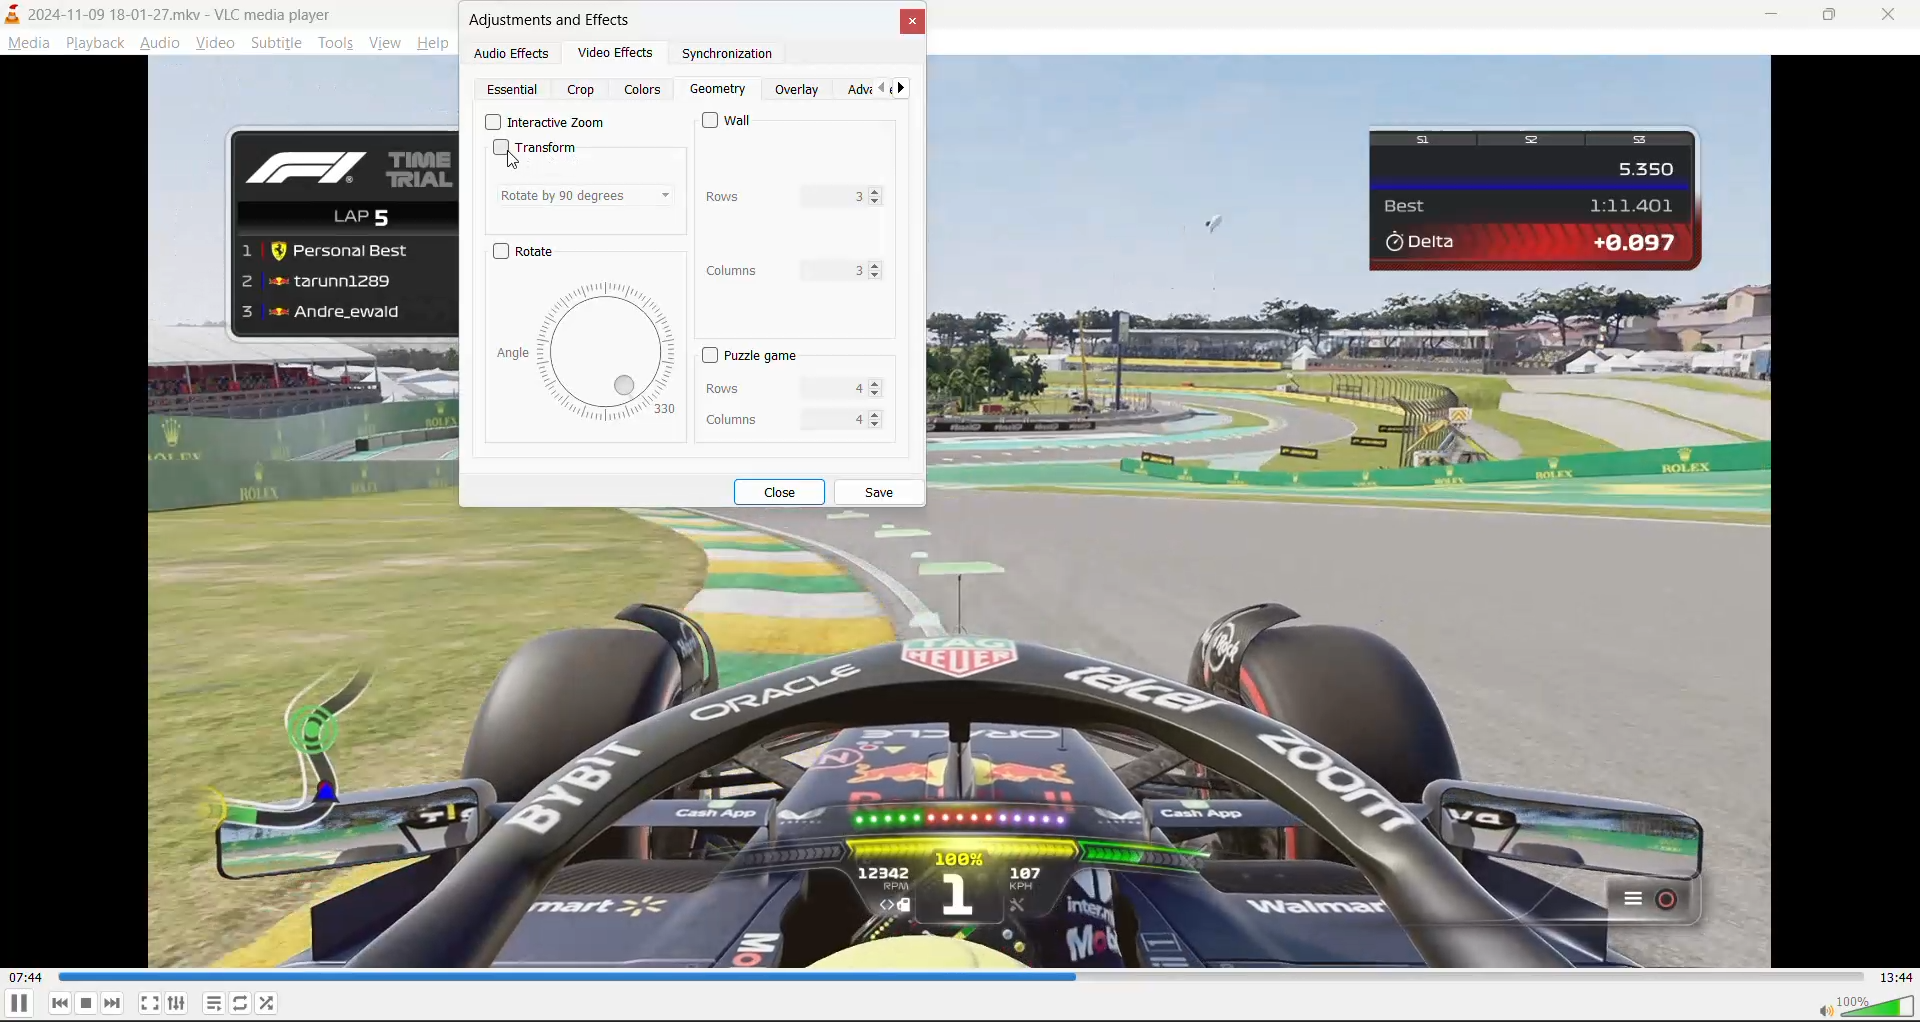 Image resolution: width=1920 pixels, height=1022 pixels. What do you see at coordinates (1834, 18) in the screenshot?
I see `maximize` at bounding box center [1834, 18].